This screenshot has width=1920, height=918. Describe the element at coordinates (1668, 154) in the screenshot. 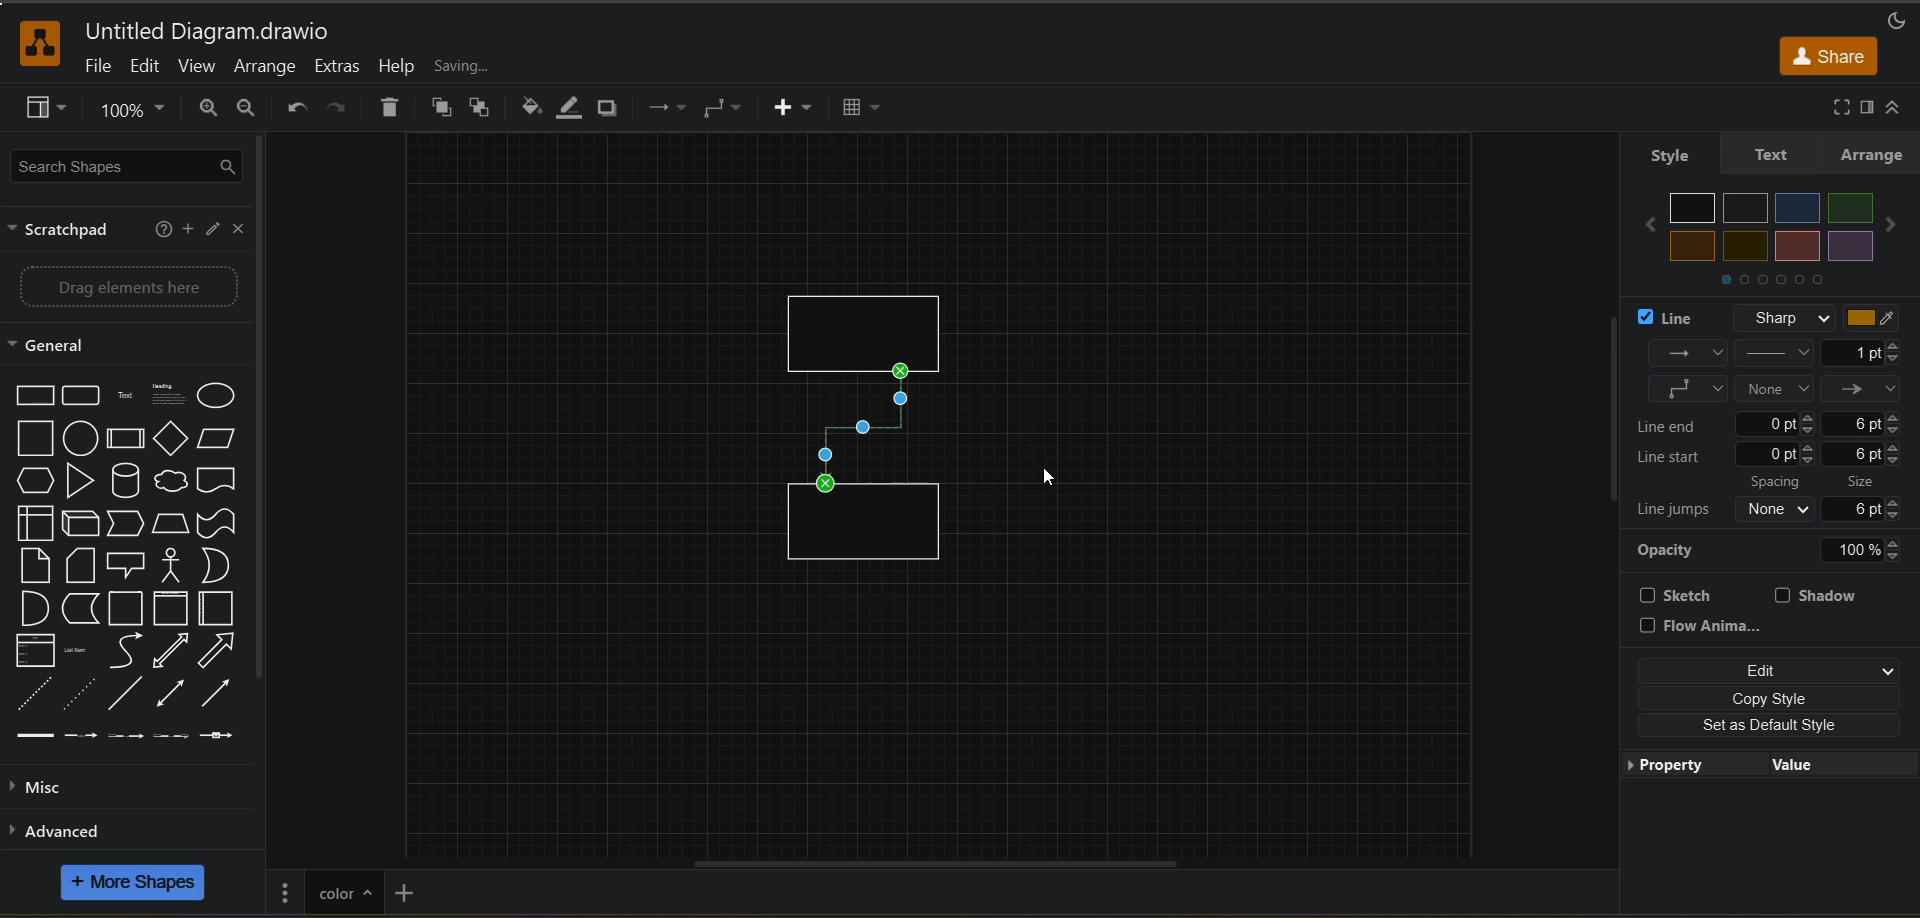

I see `style` at that location.